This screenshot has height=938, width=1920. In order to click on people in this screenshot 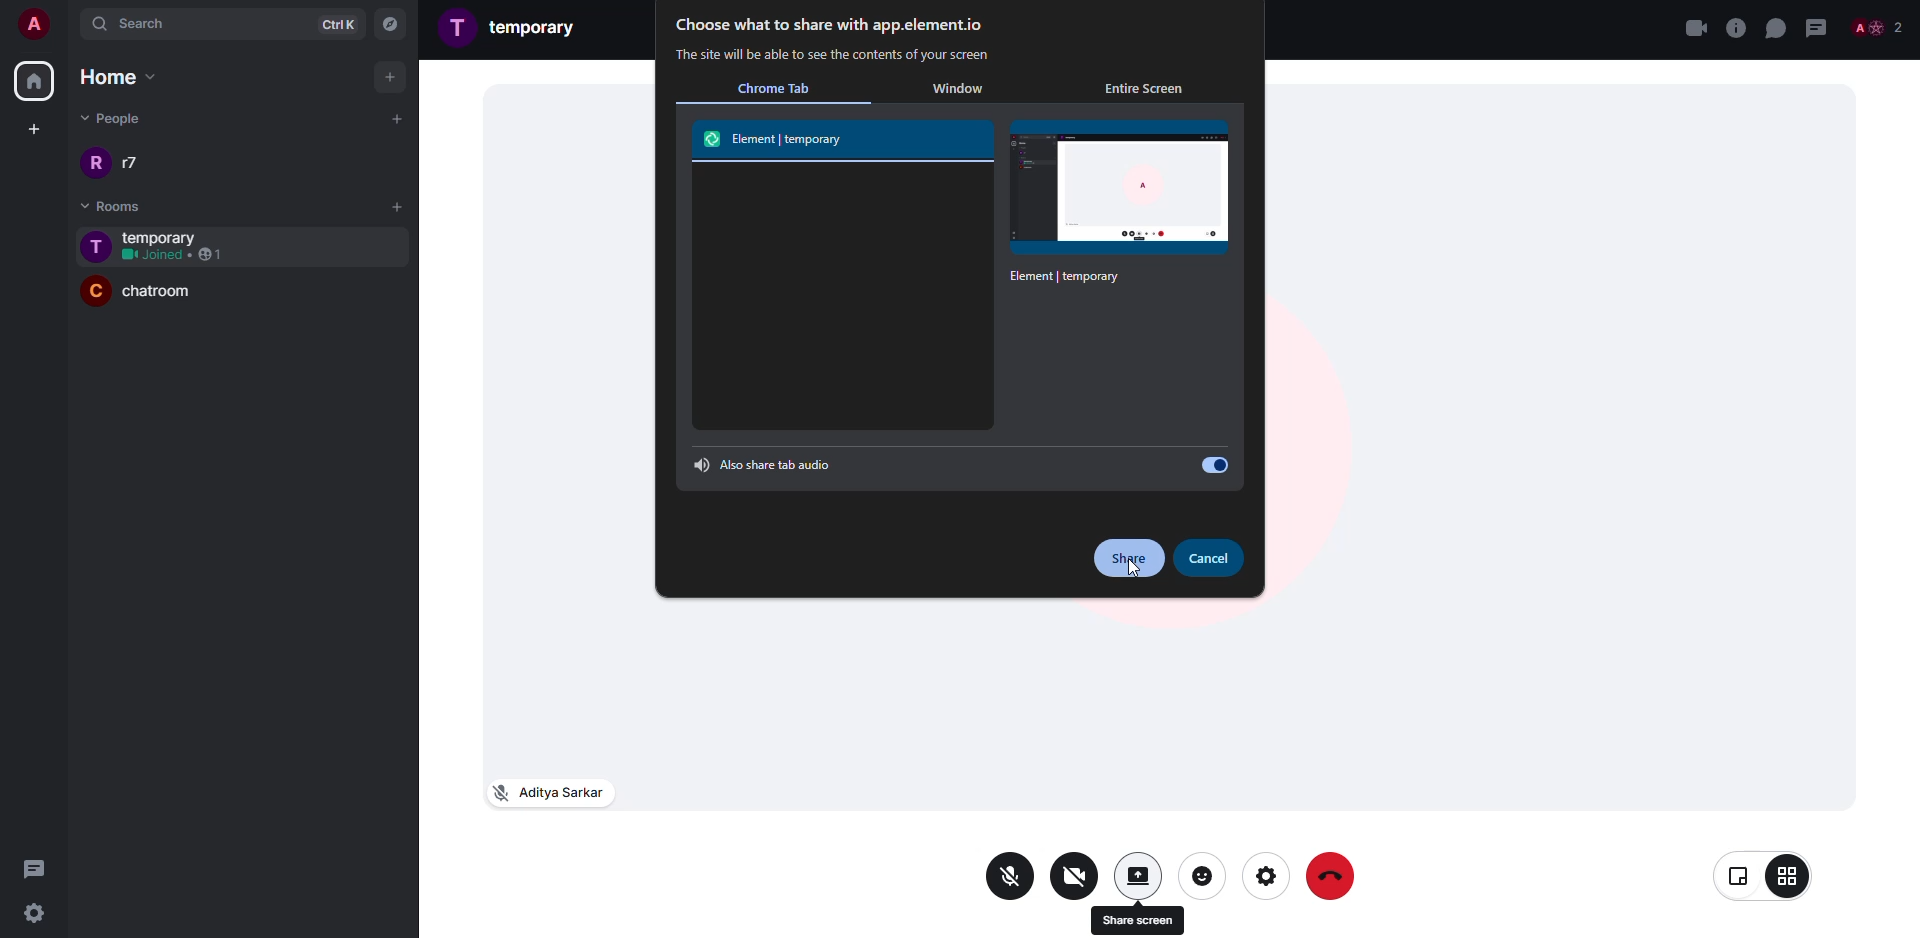, I will do `click(1879, 27)`.